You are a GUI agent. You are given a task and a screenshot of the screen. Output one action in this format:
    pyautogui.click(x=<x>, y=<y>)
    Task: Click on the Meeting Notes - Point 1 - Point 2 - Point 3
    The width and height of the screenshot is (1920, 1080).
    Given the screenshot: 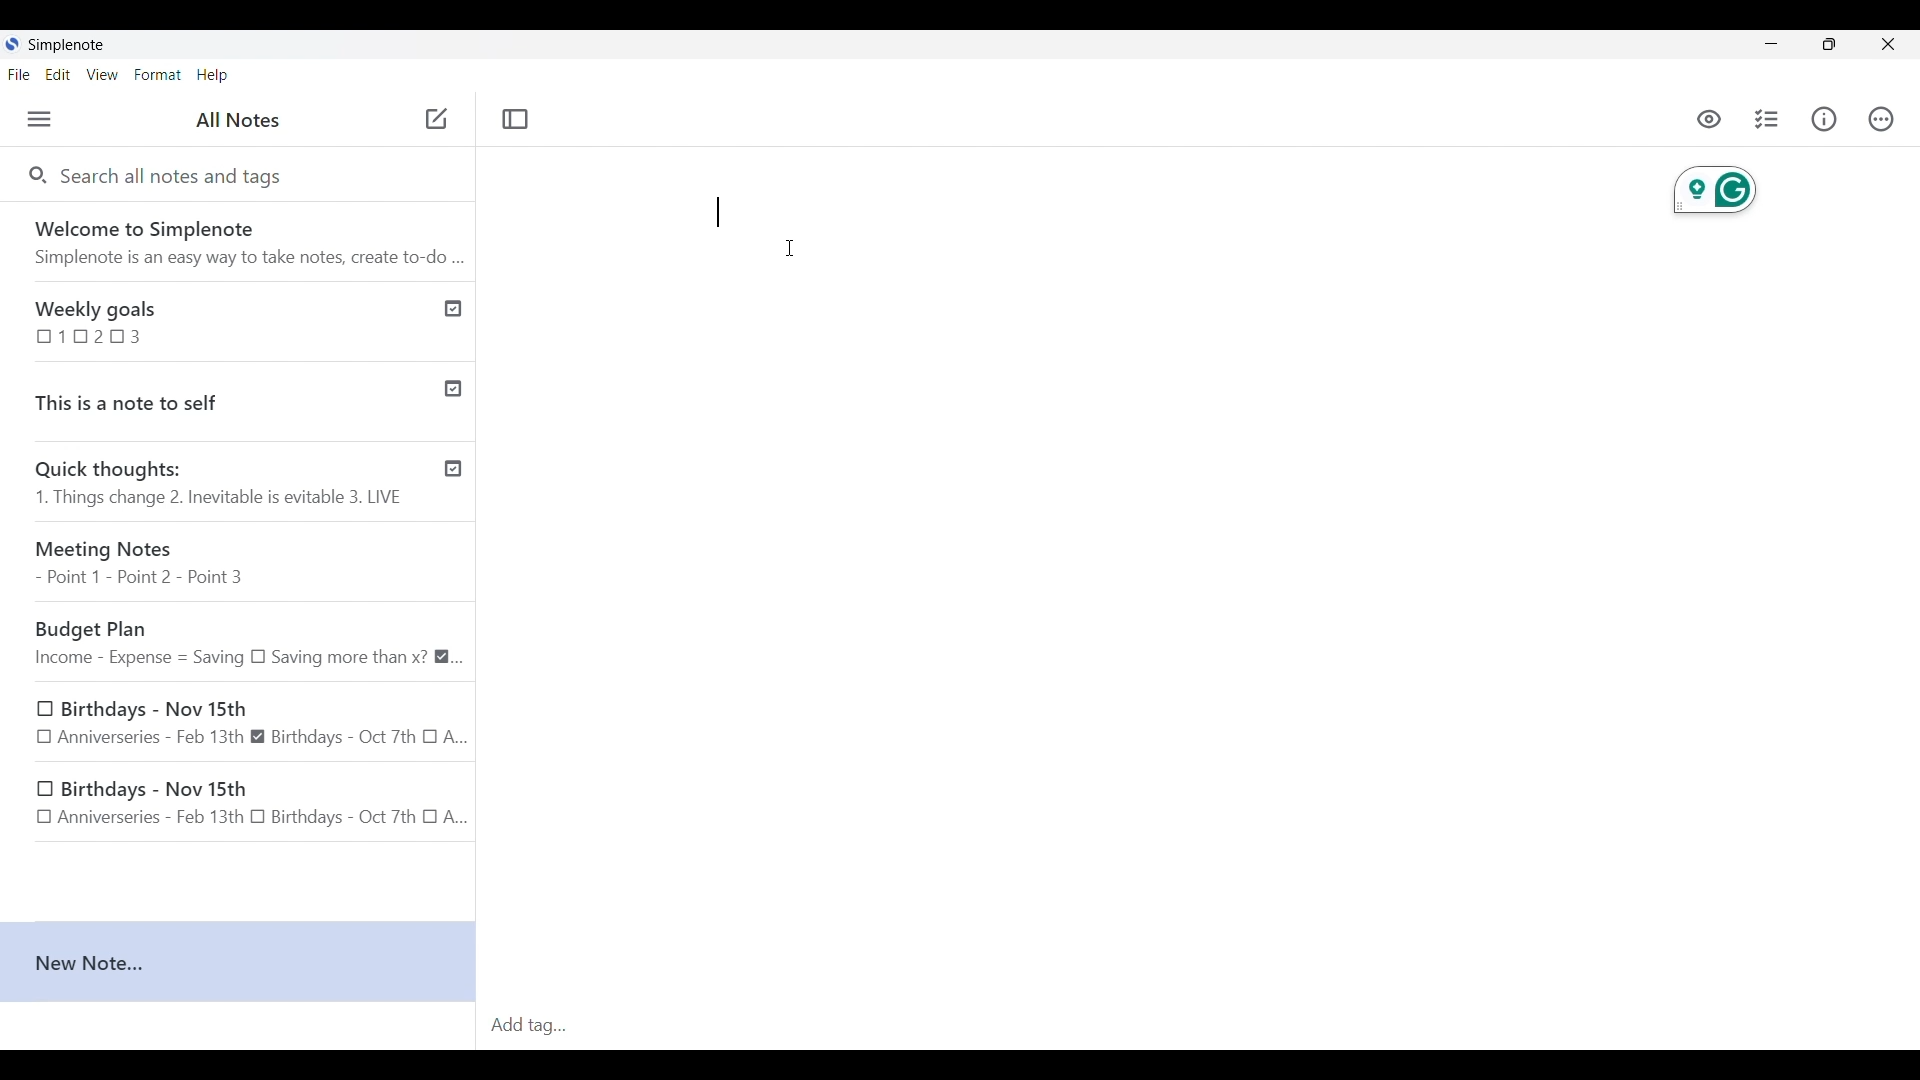 What is the action you would take?
    pyautogui.click(x=245, y=564)
    